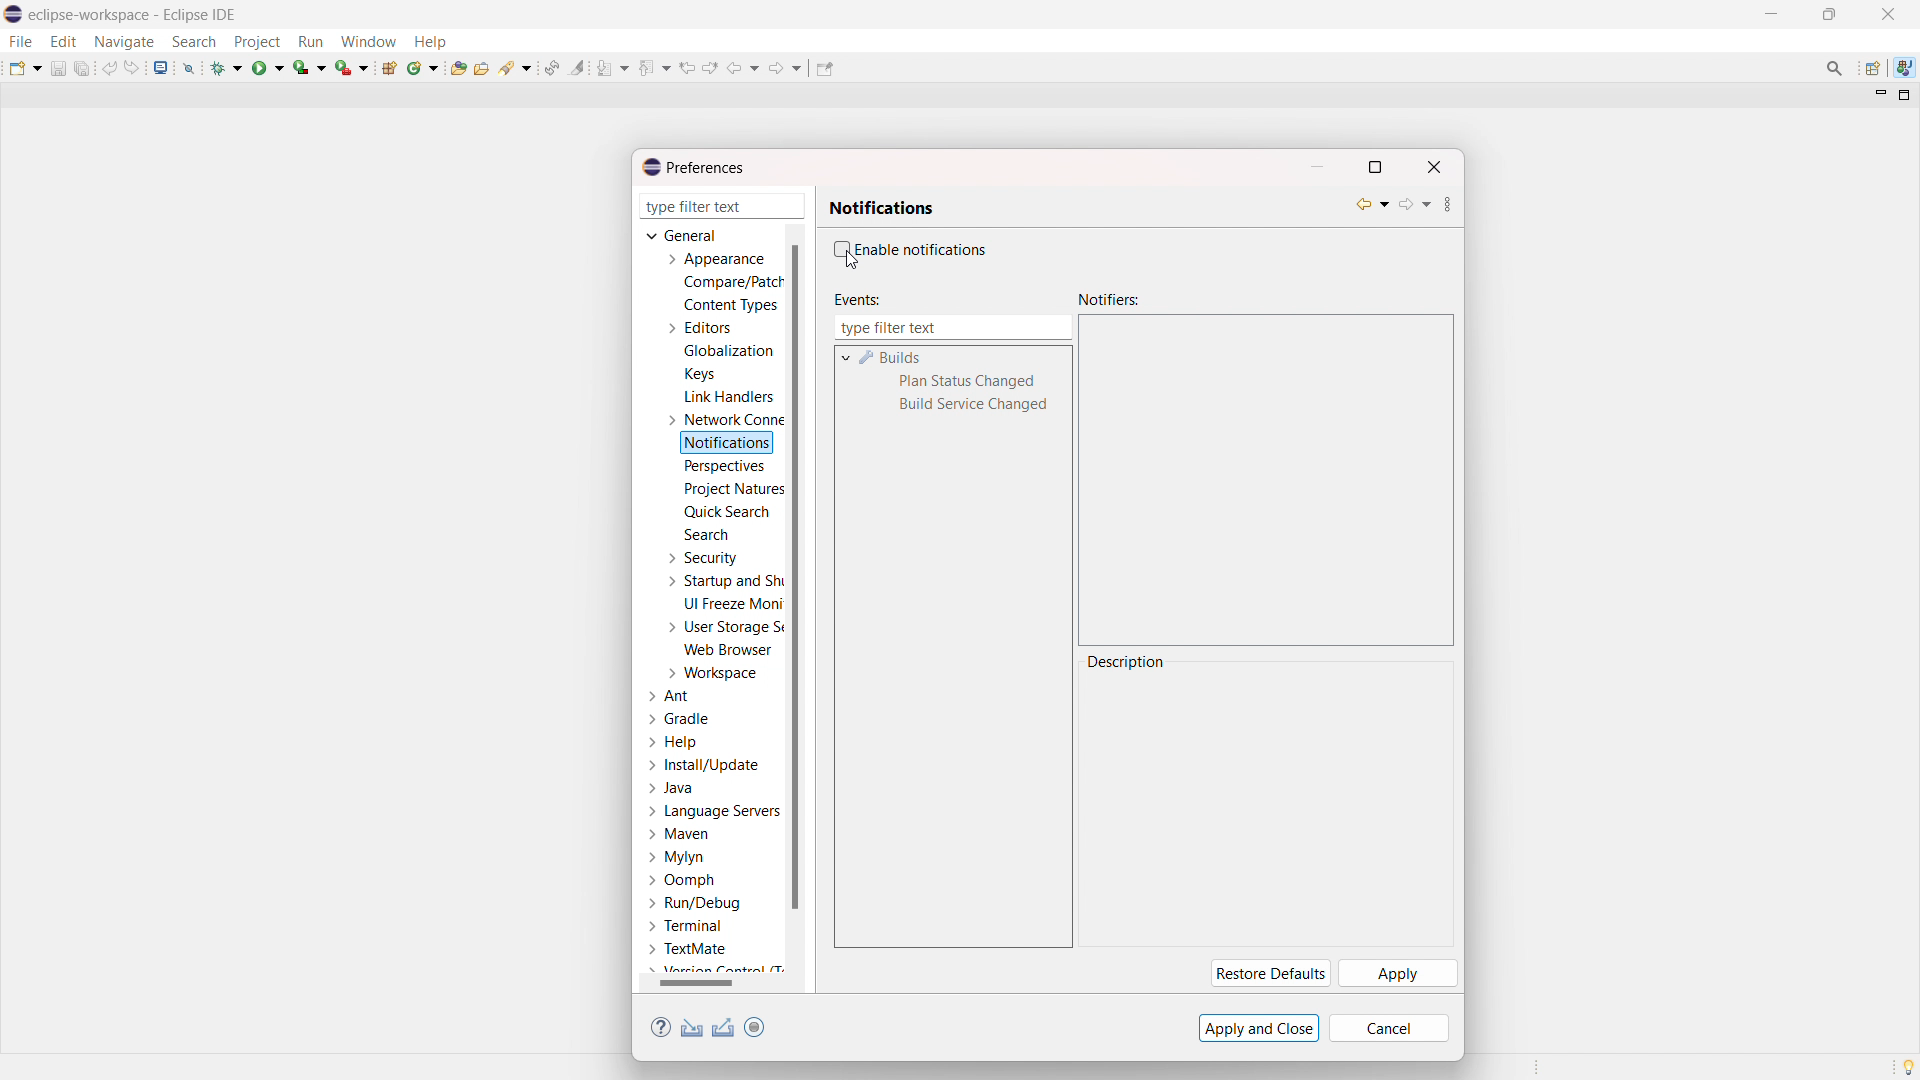 The height and width of the screenshot is (1080, 1920). What do you see at coordinates (728, 444) in the screenshot?
I see `notifications` at bounding box center [728, 444].